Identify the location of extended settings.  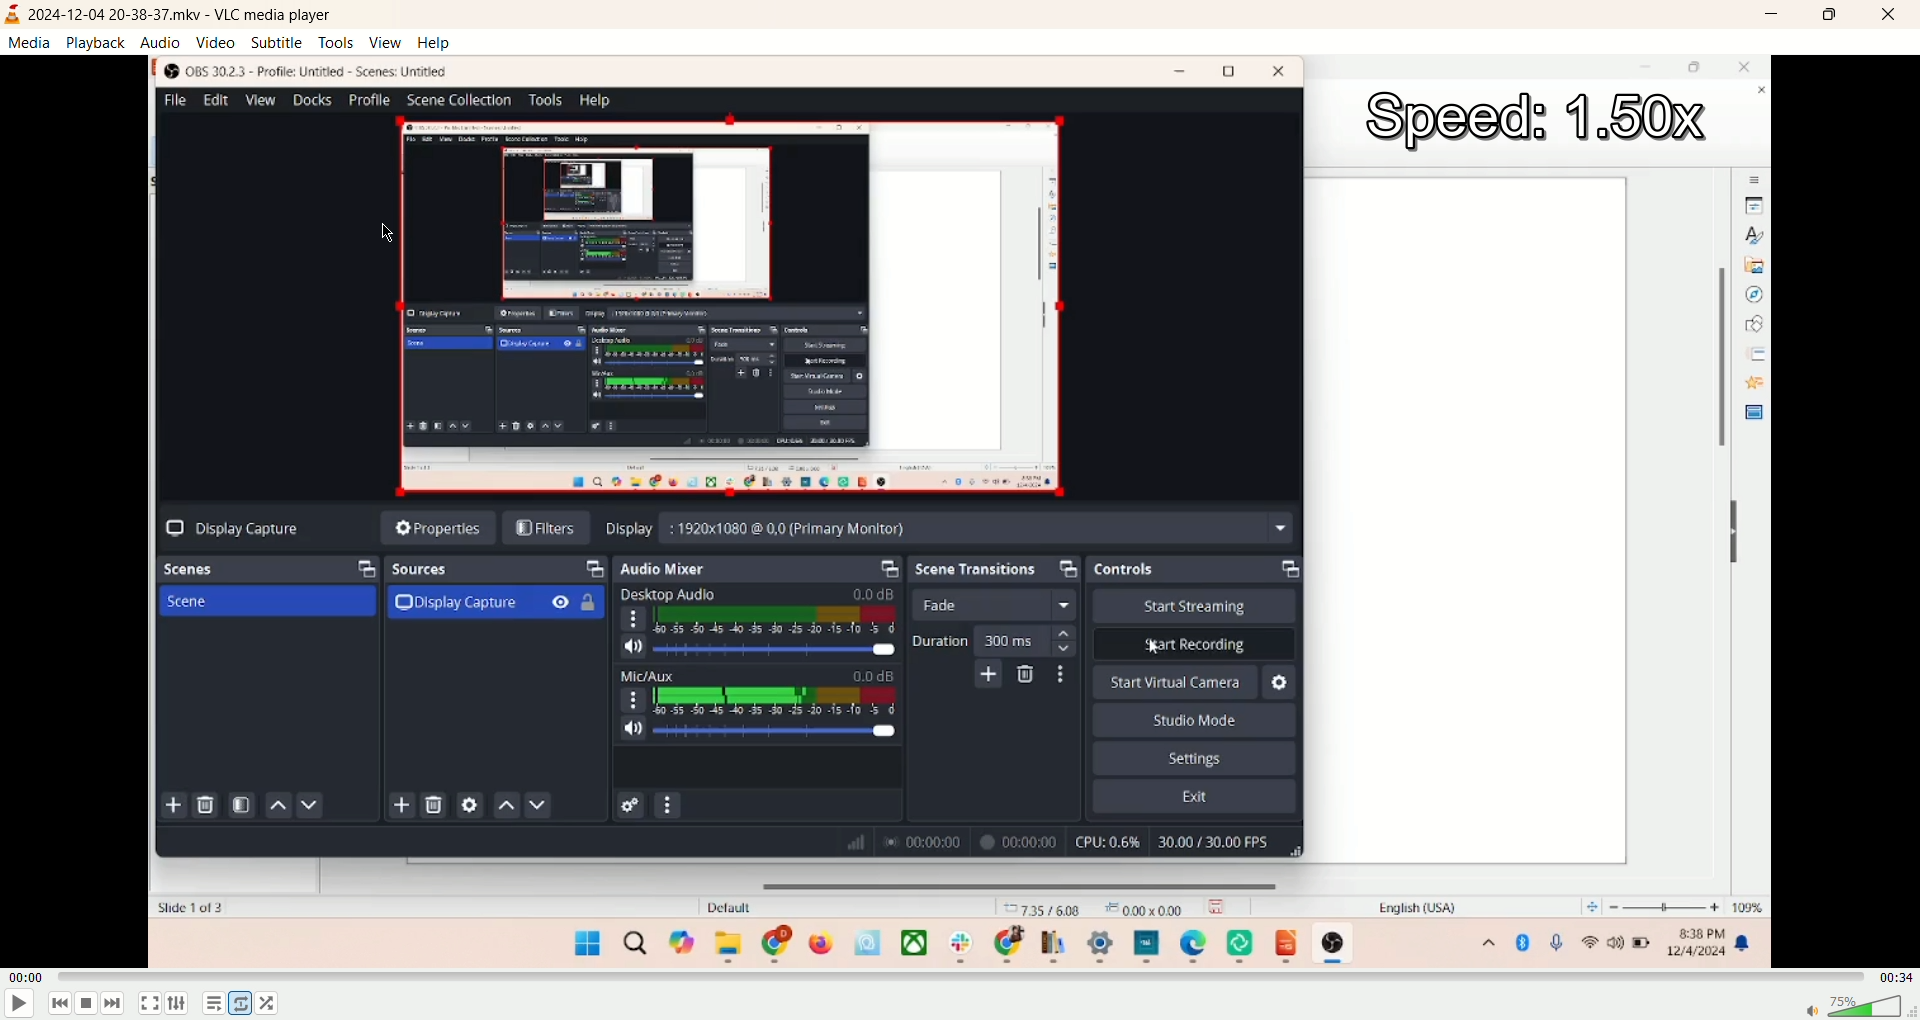
(178, 1006).